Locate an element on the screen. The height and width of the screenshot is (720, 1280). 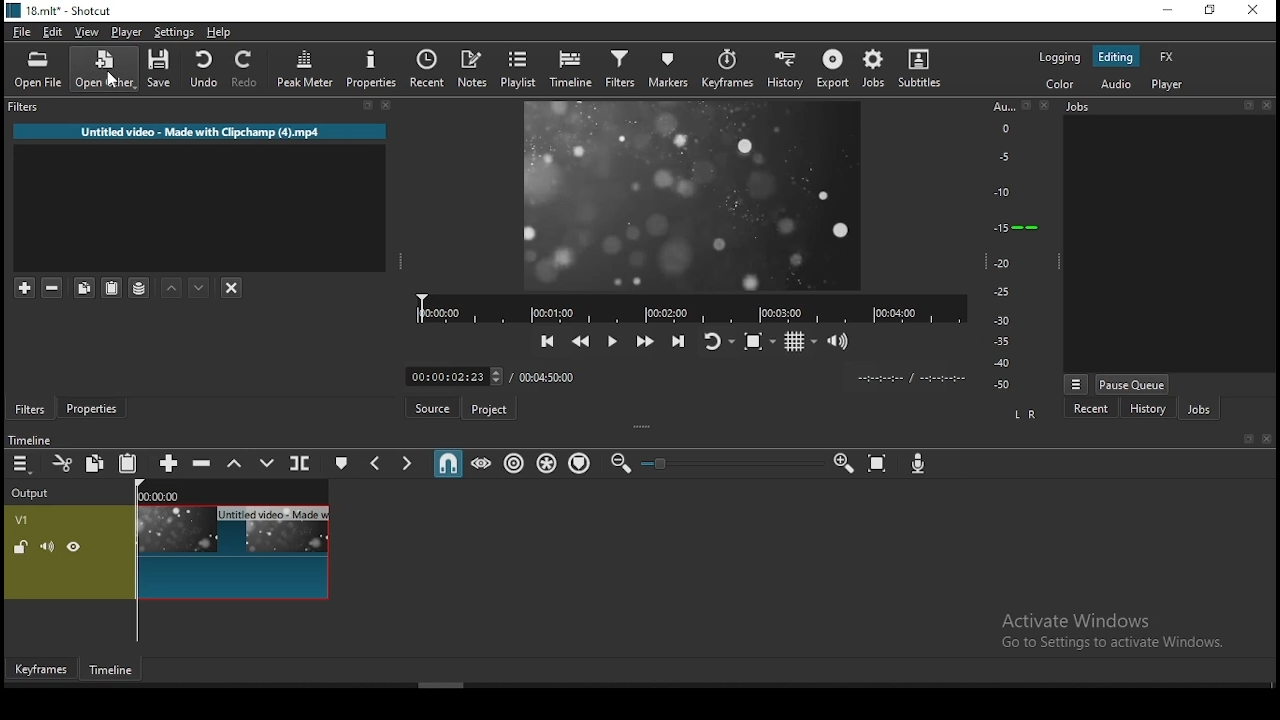
peak meter is located at coordinates (307, 70).